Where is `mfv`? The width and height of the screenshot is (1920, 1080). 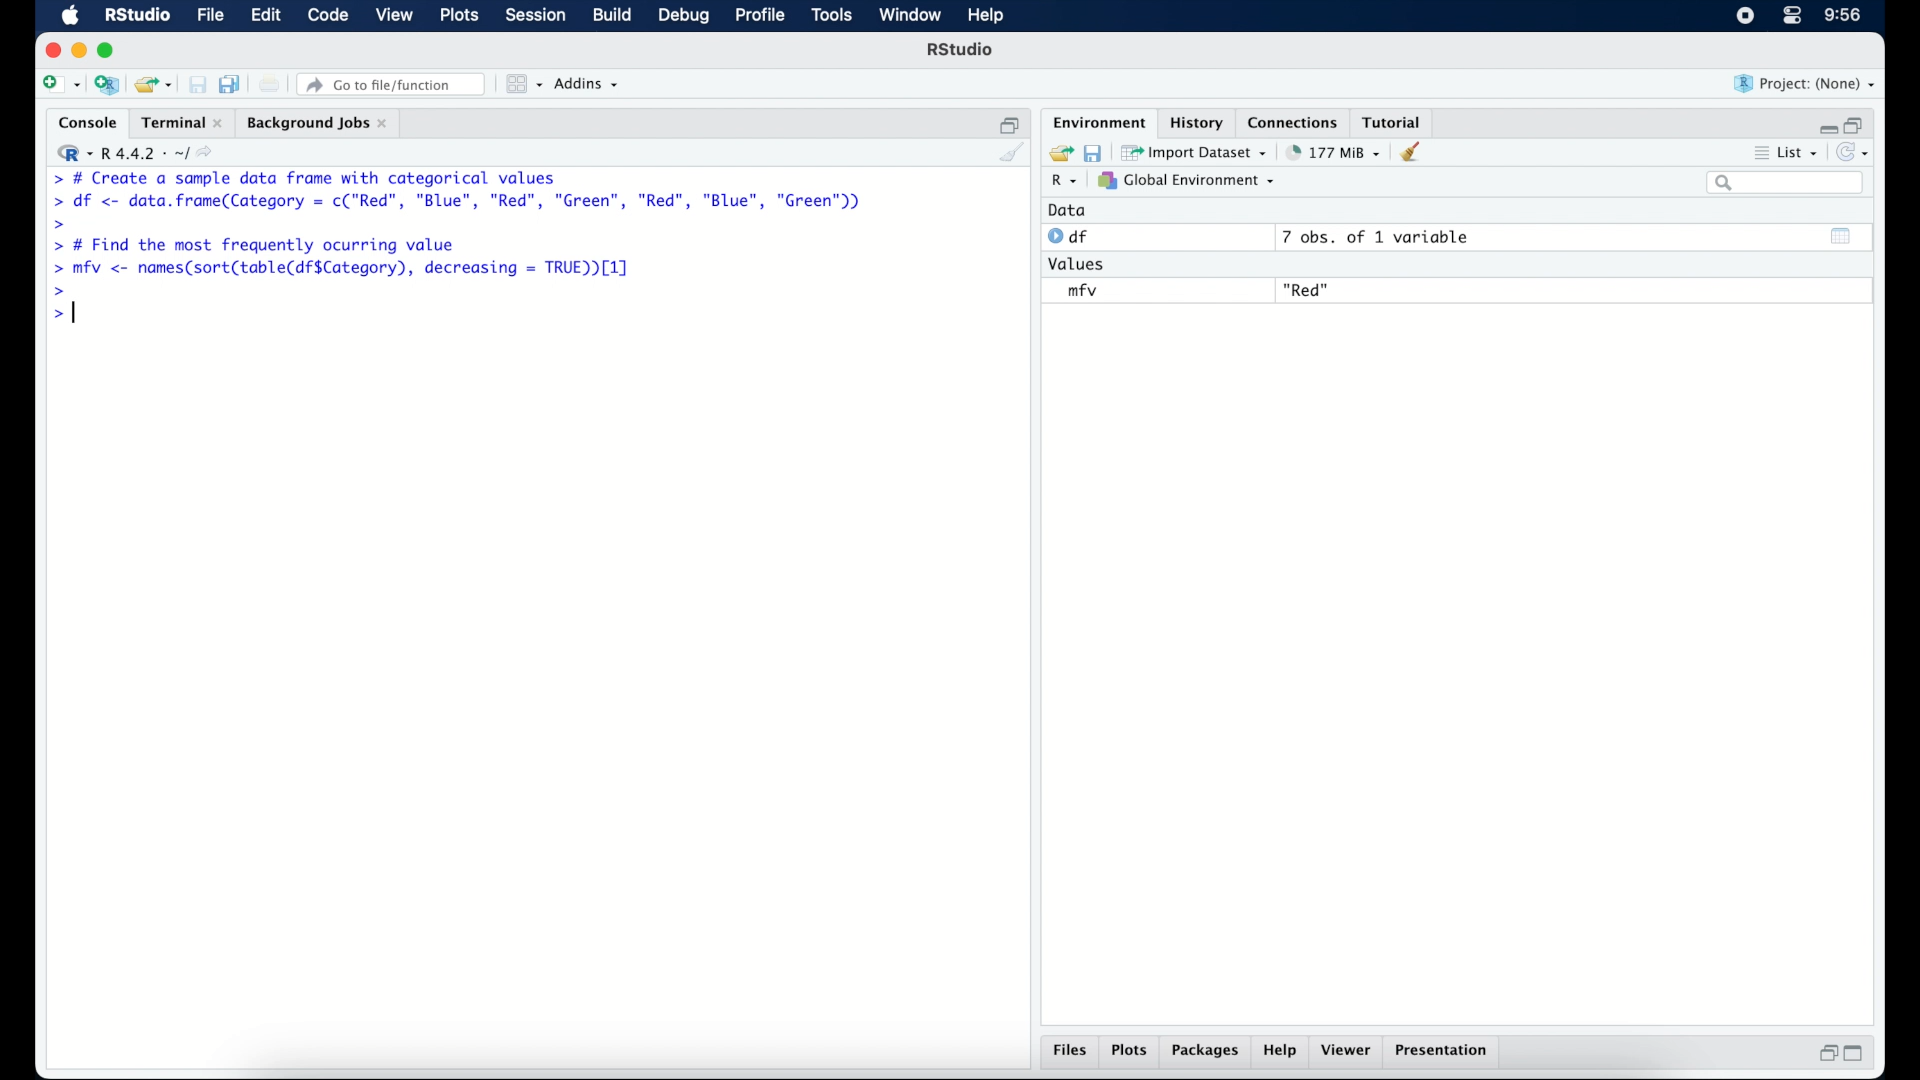 mfv is located at coordinates (1082, 290).